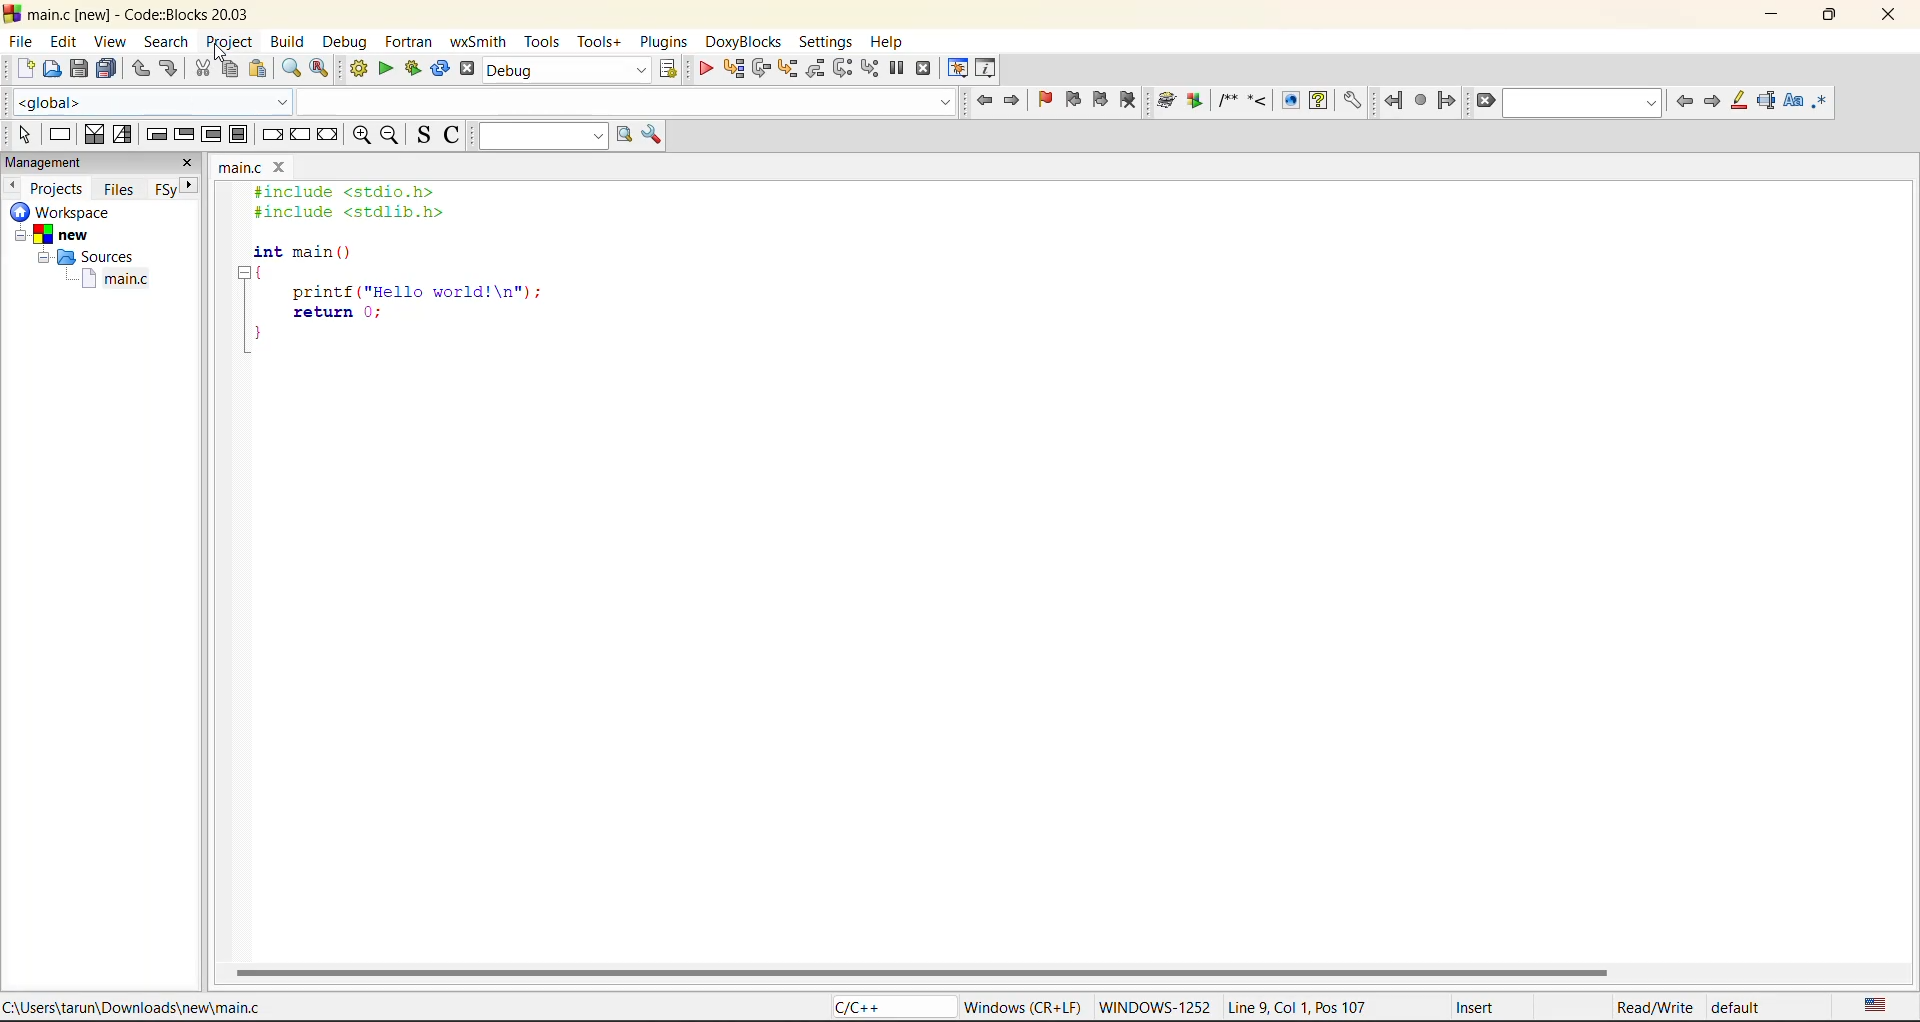 This screenshot has width=1920, height=1022. Describe the element at coordinates (1256, 100) in the screenshot. I see `Insert a line comment at the current cursor position` at that location.